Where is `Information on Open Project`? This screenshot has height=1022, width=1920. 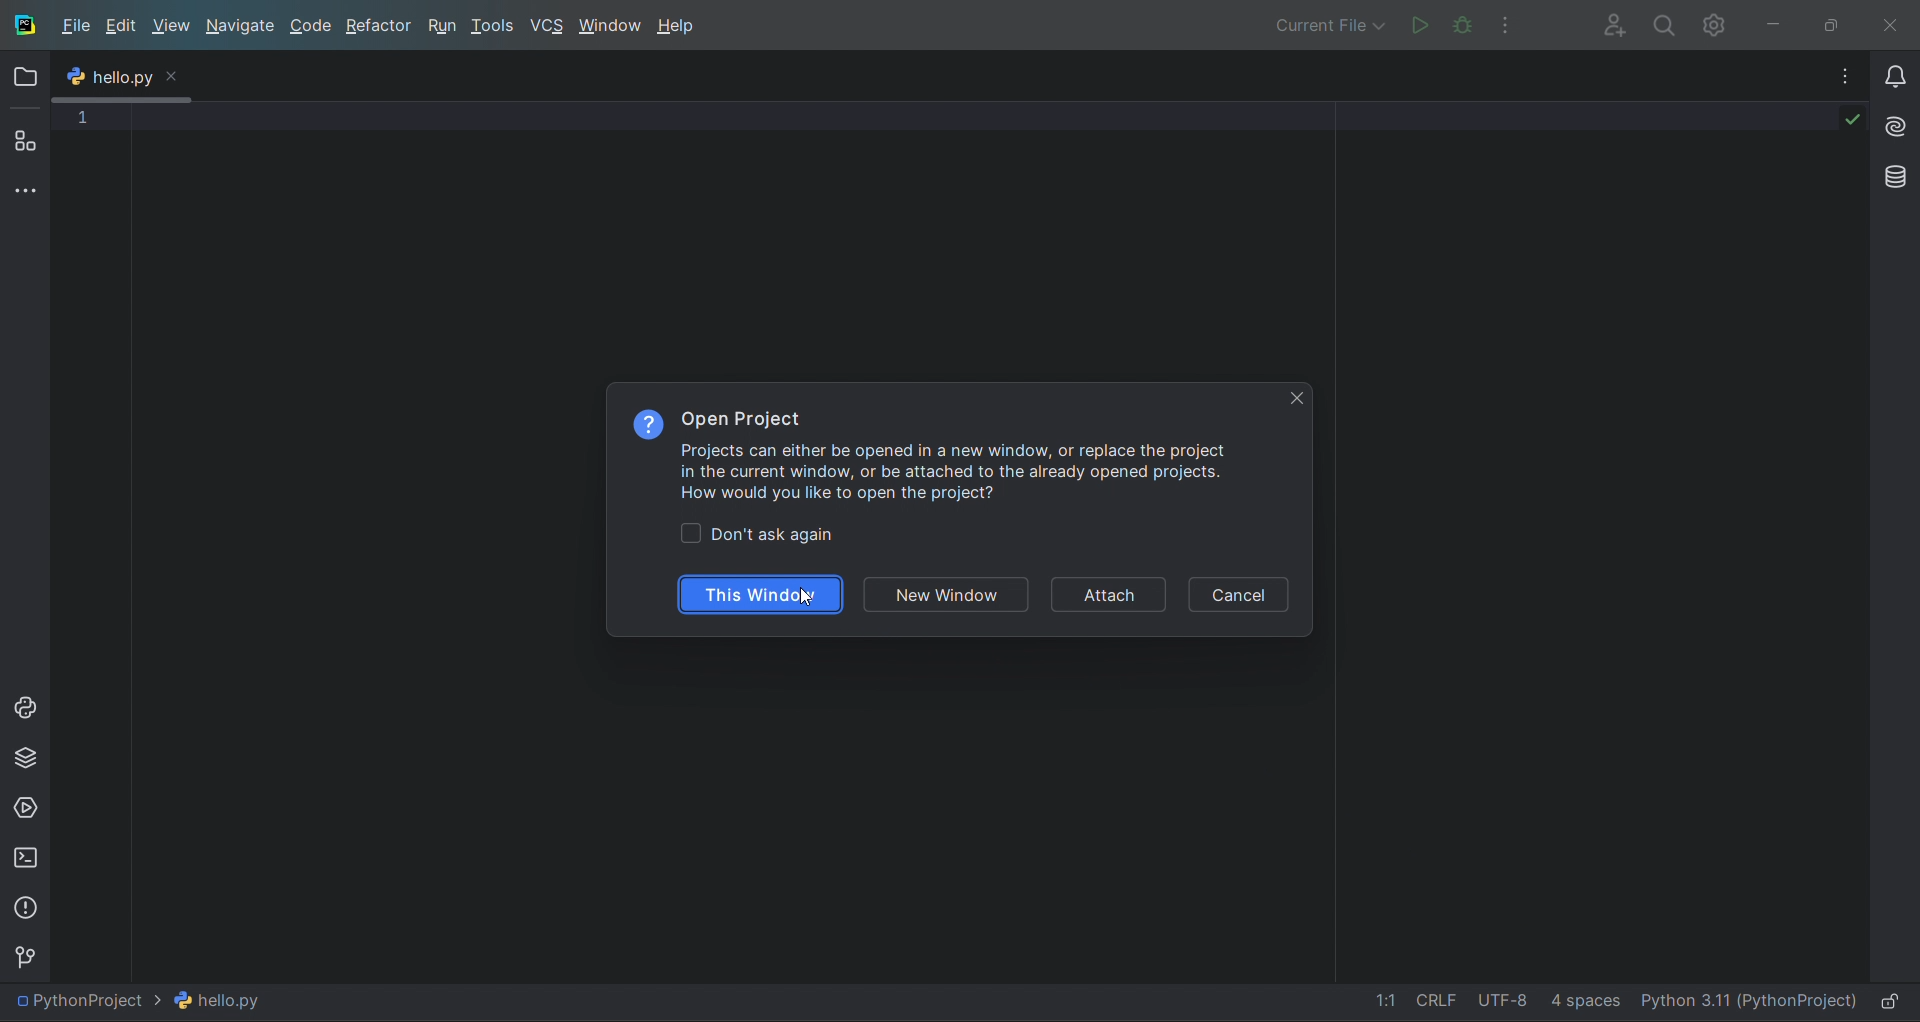
Information on Open Project is located at coordinates (966, 453).